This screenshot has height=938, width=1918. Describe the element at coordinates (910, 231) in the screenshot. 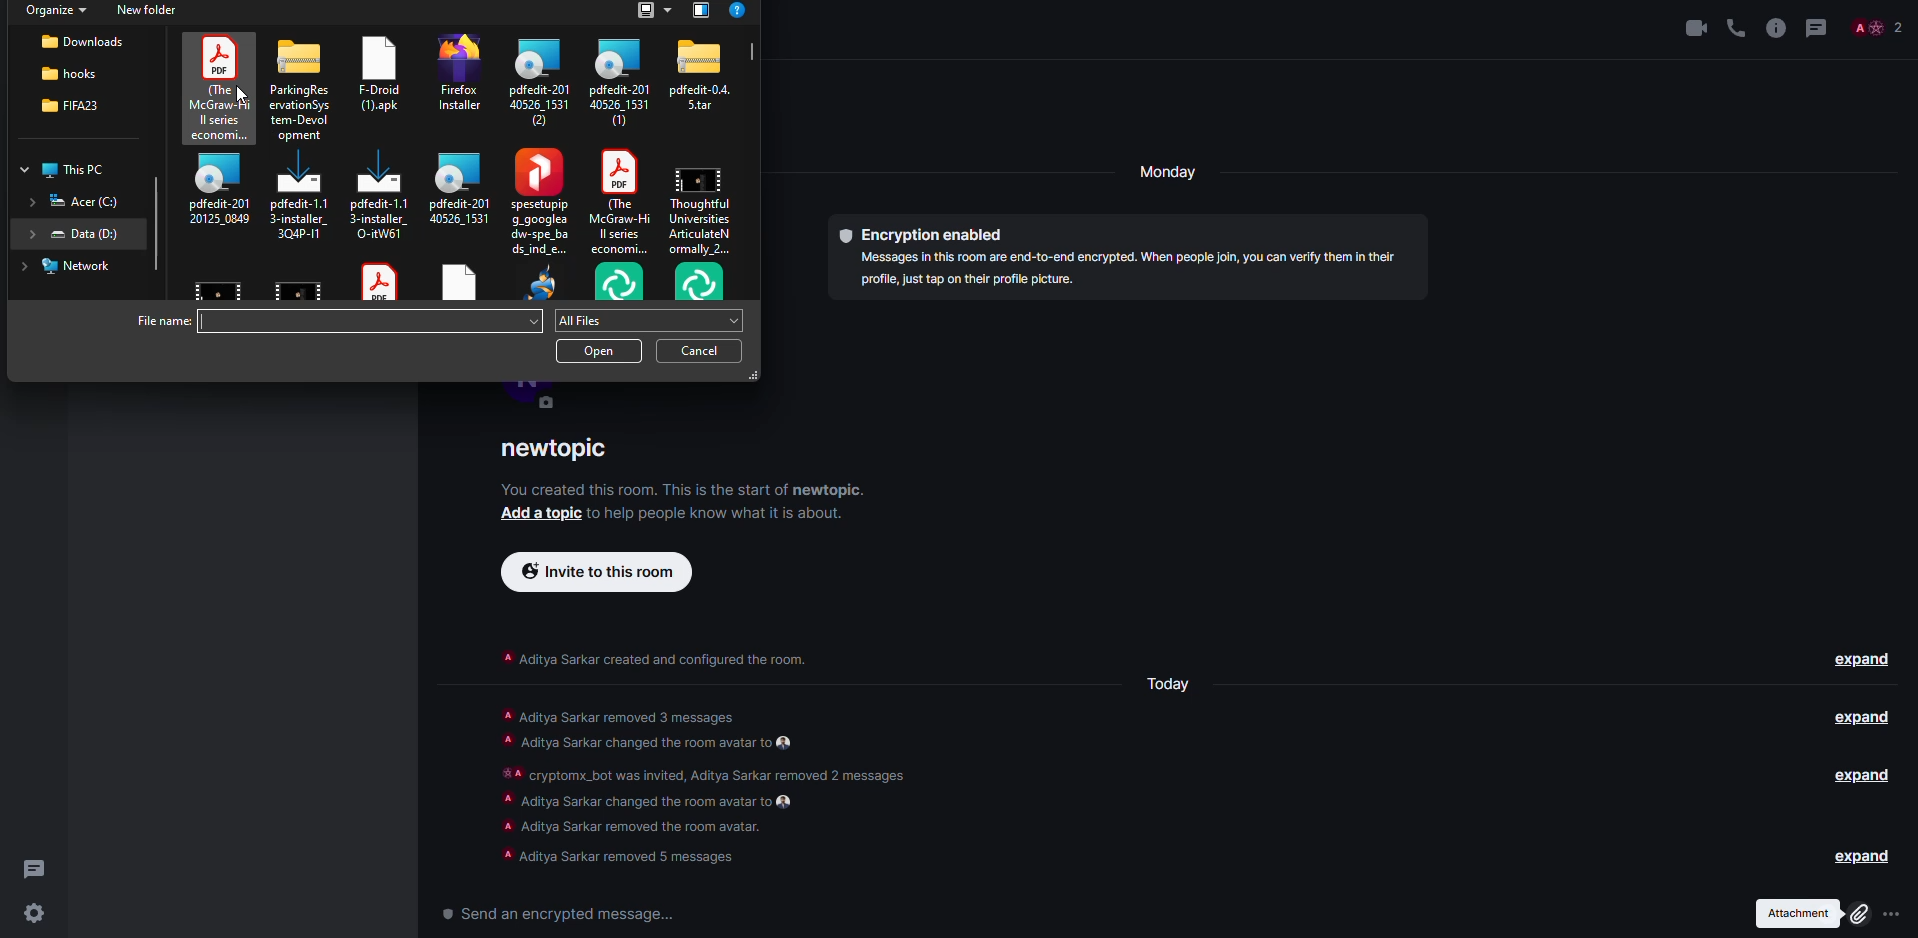

I see `encryption method` at that location.